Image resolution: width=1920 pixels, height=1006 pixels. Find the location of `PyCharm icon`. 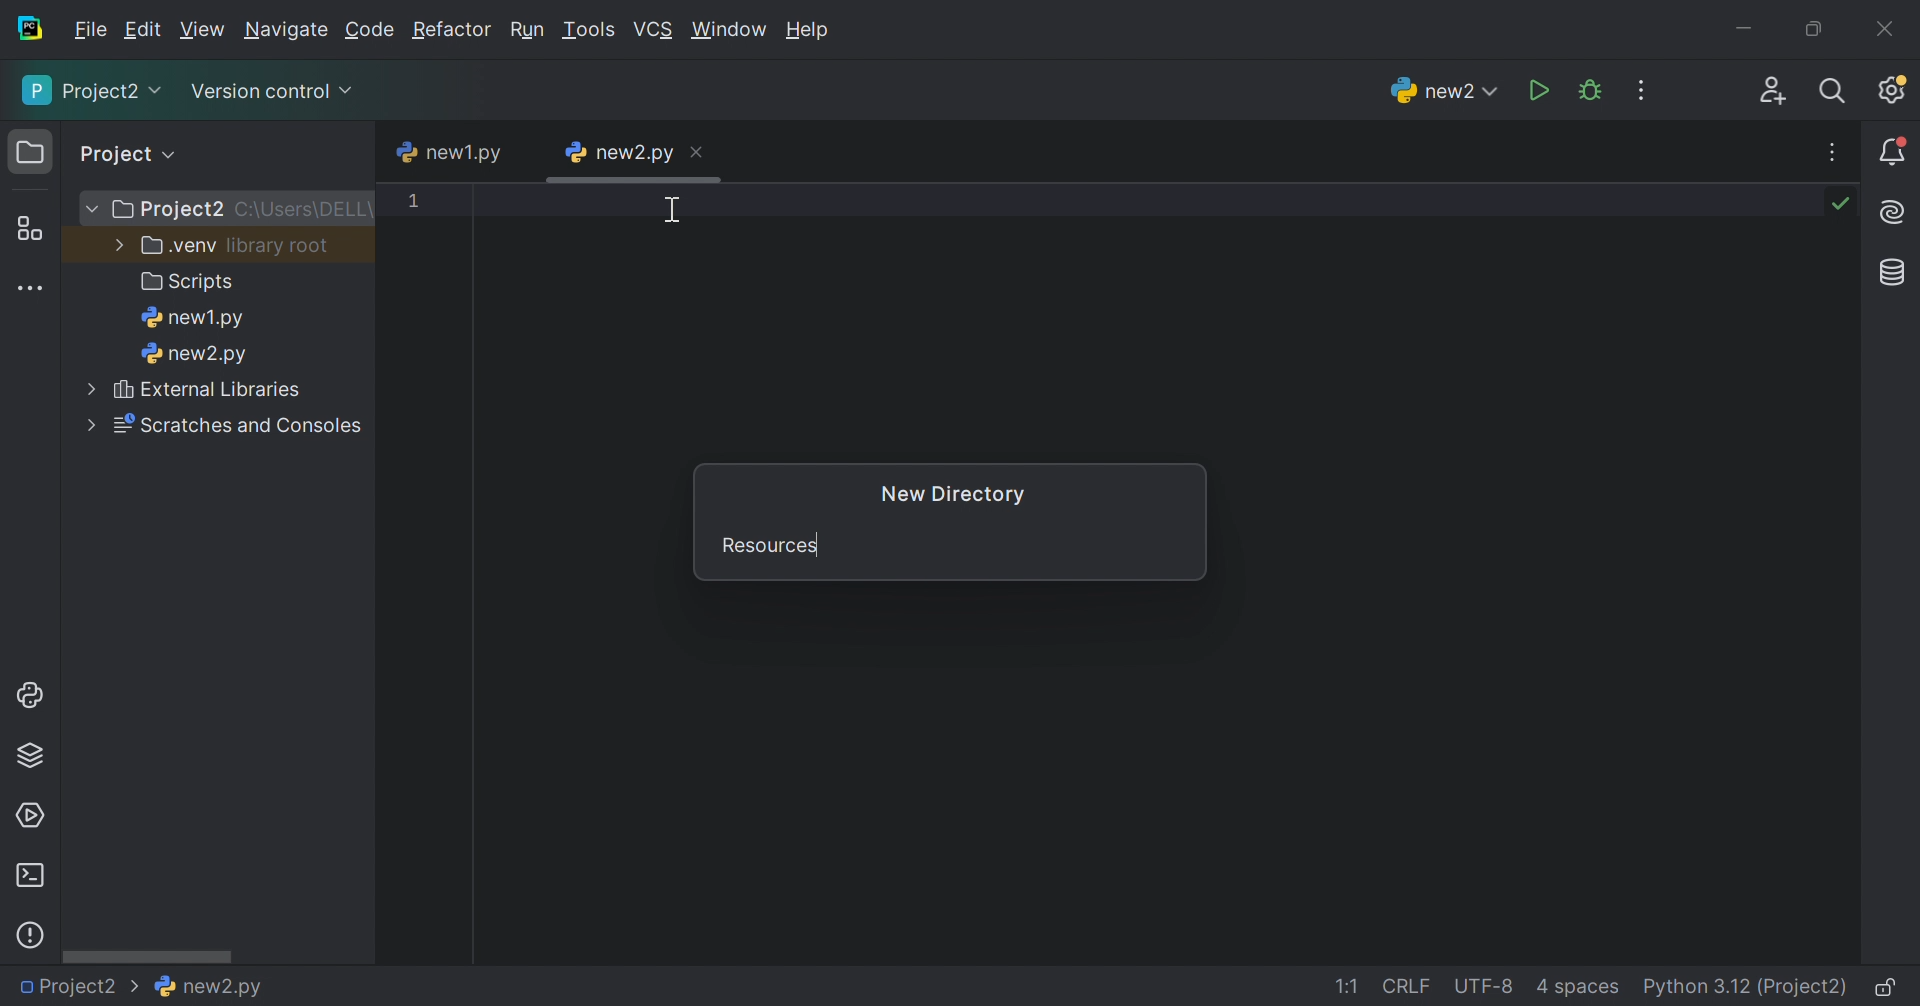

PyCharm icon is located at coordinates (26, 29).